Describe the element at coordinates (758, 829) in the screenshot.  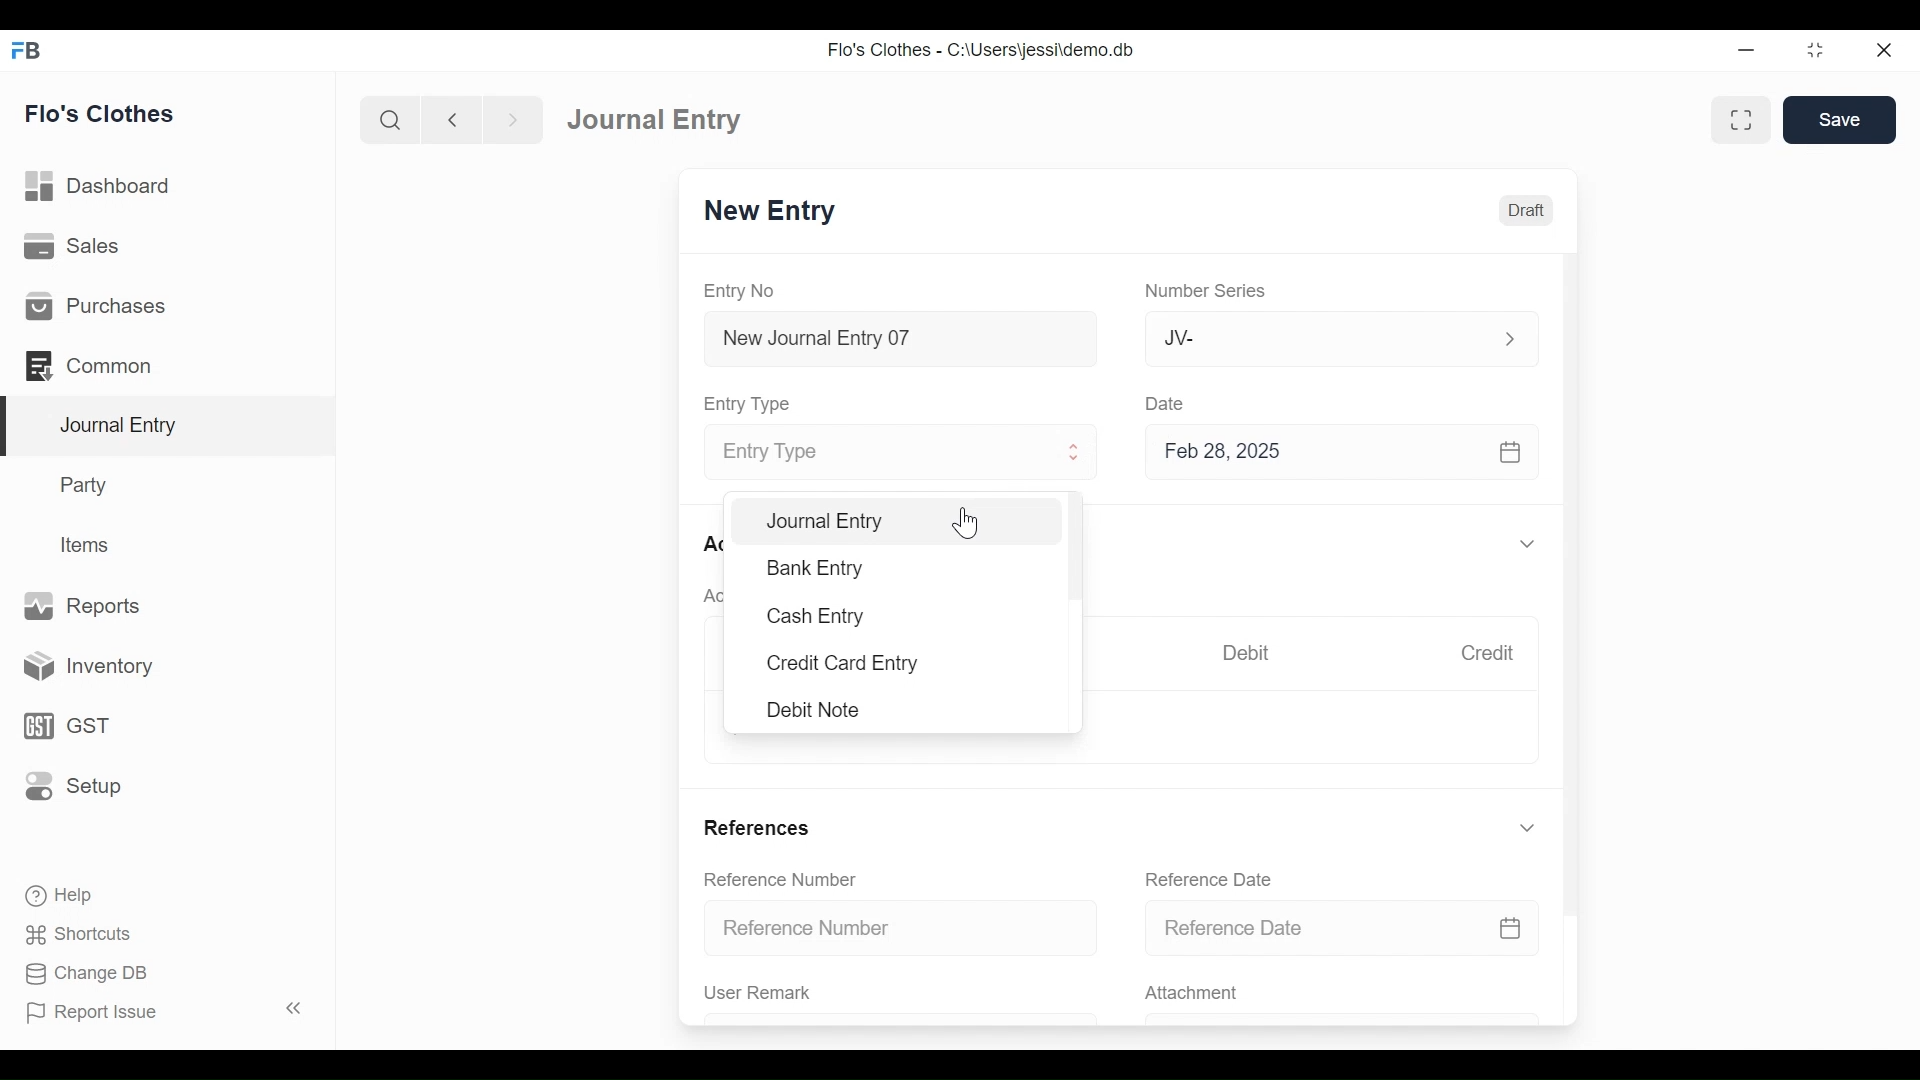
I see `References` at that location.